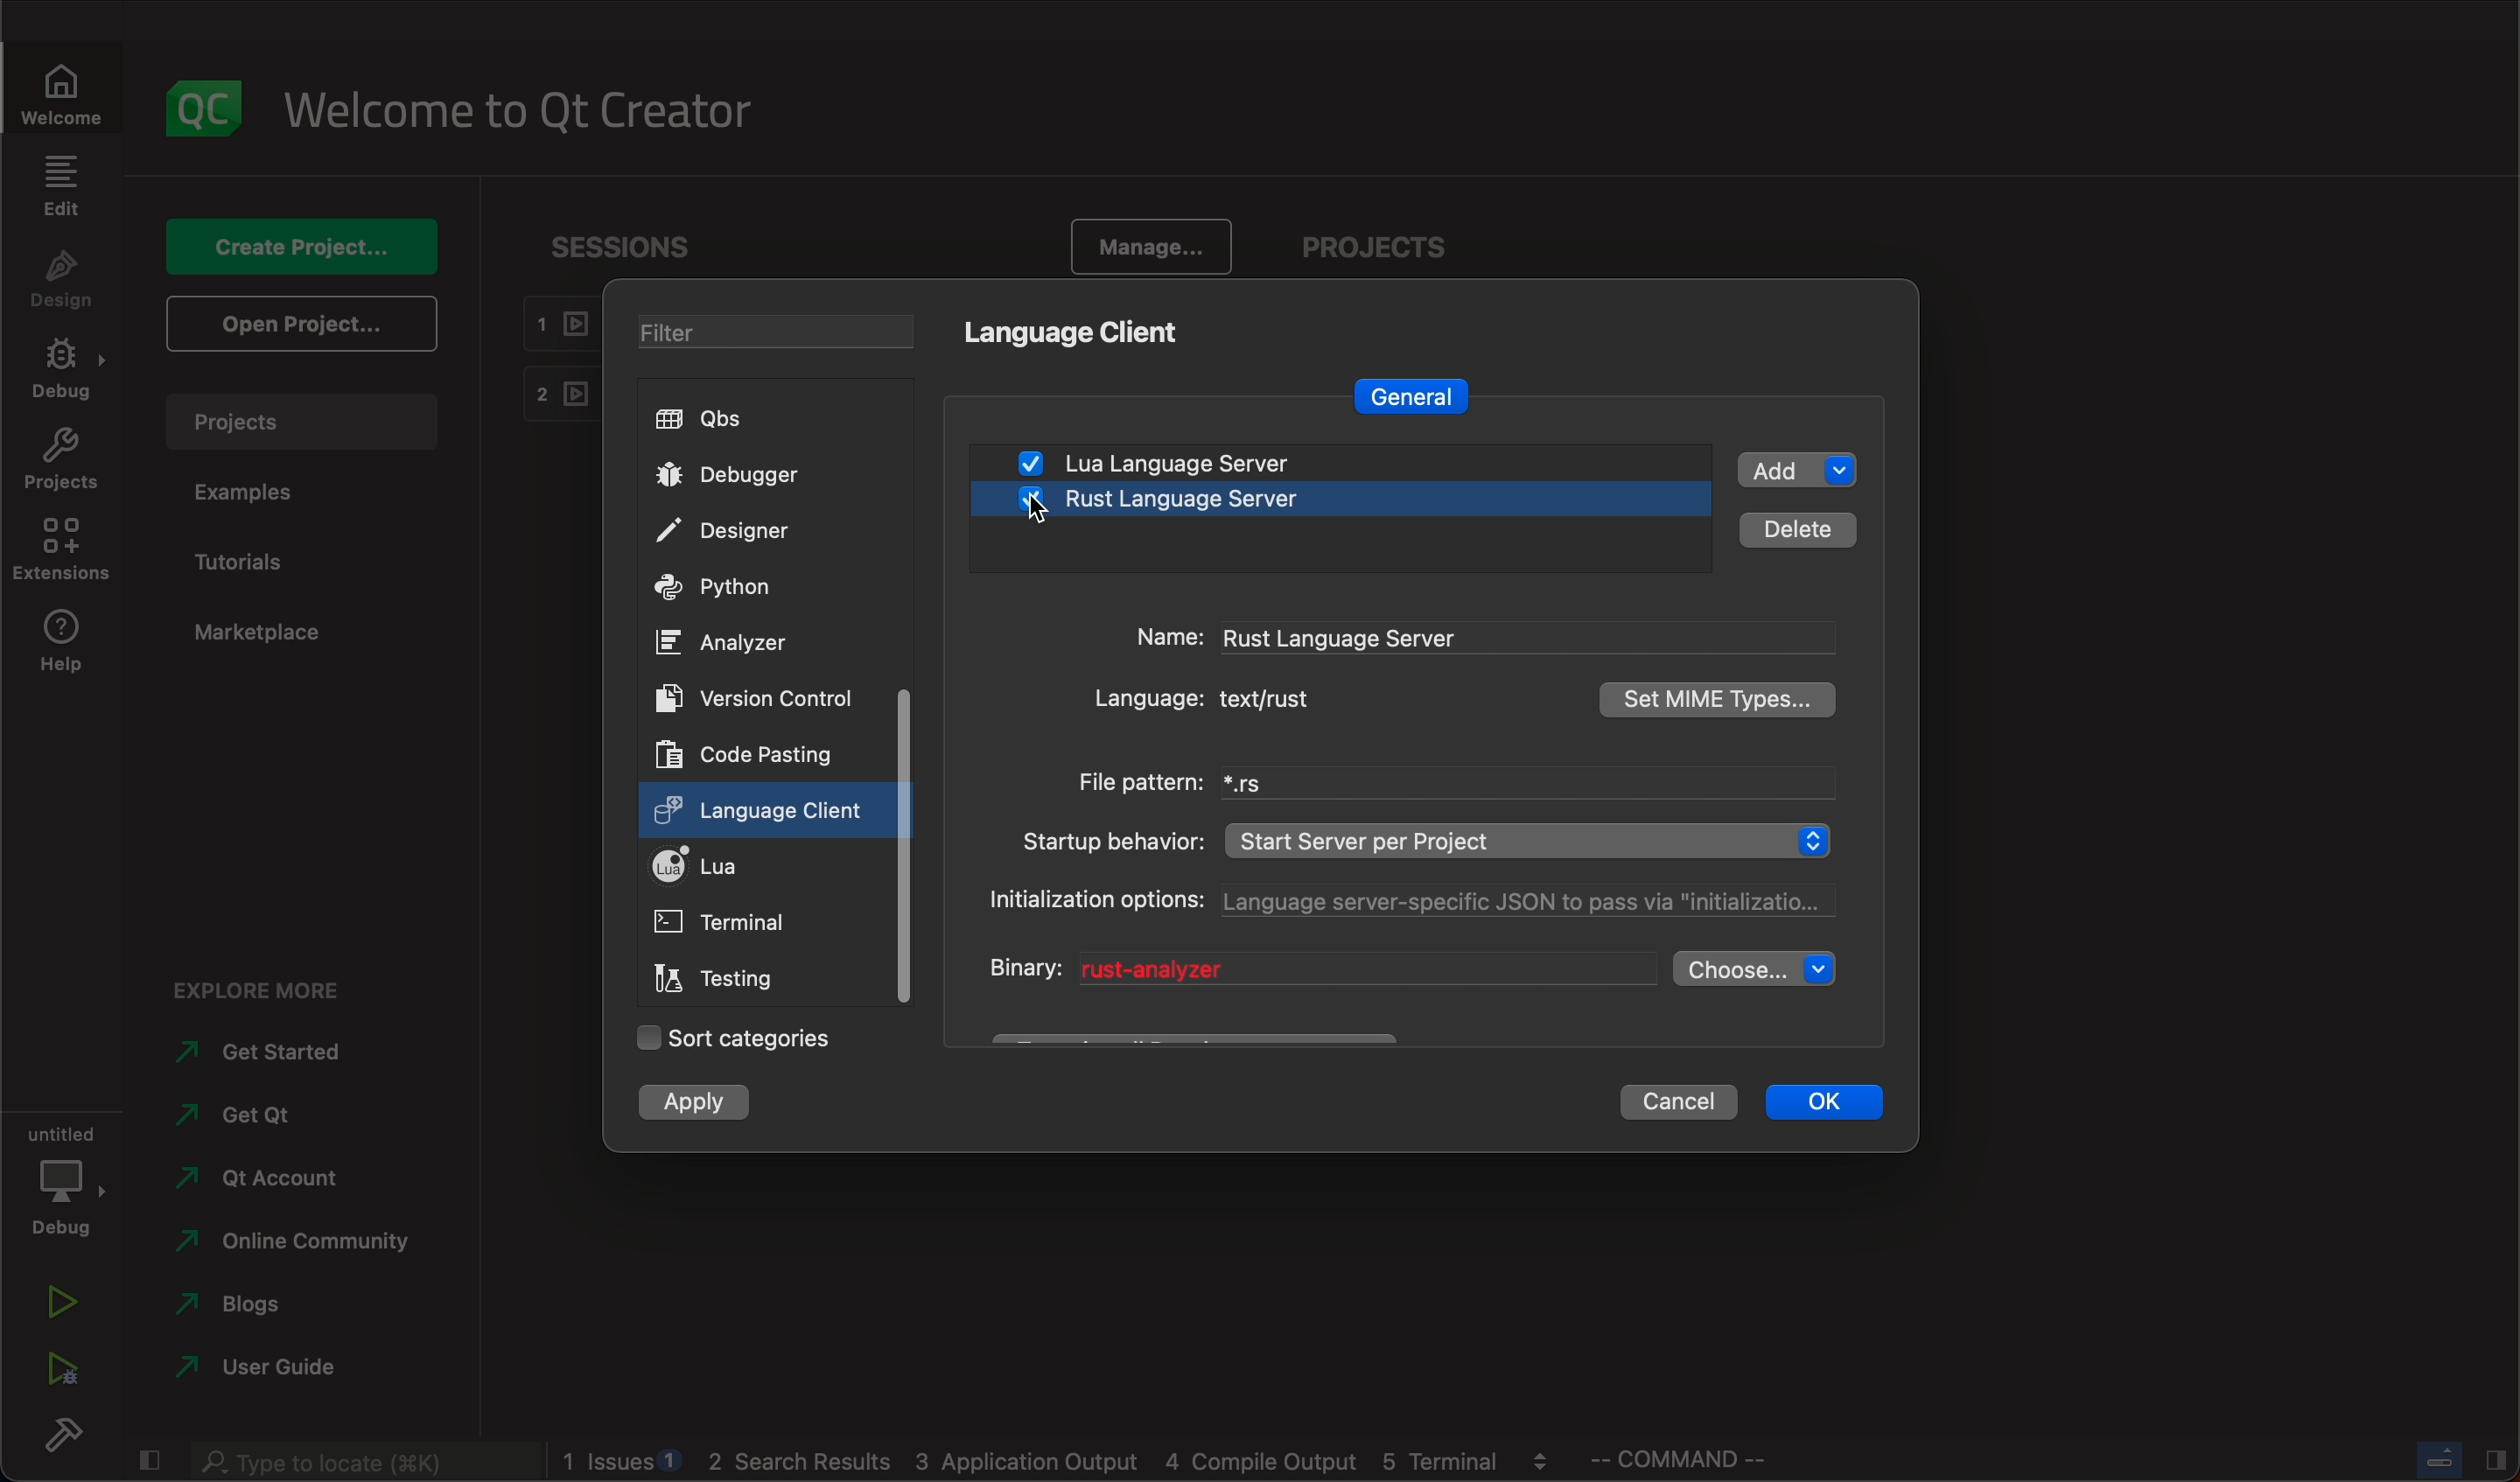 The image size is (2520, 1482). Describe the element at coordinates (264, 1118) in the screenshot. I see `get qt` at that location.